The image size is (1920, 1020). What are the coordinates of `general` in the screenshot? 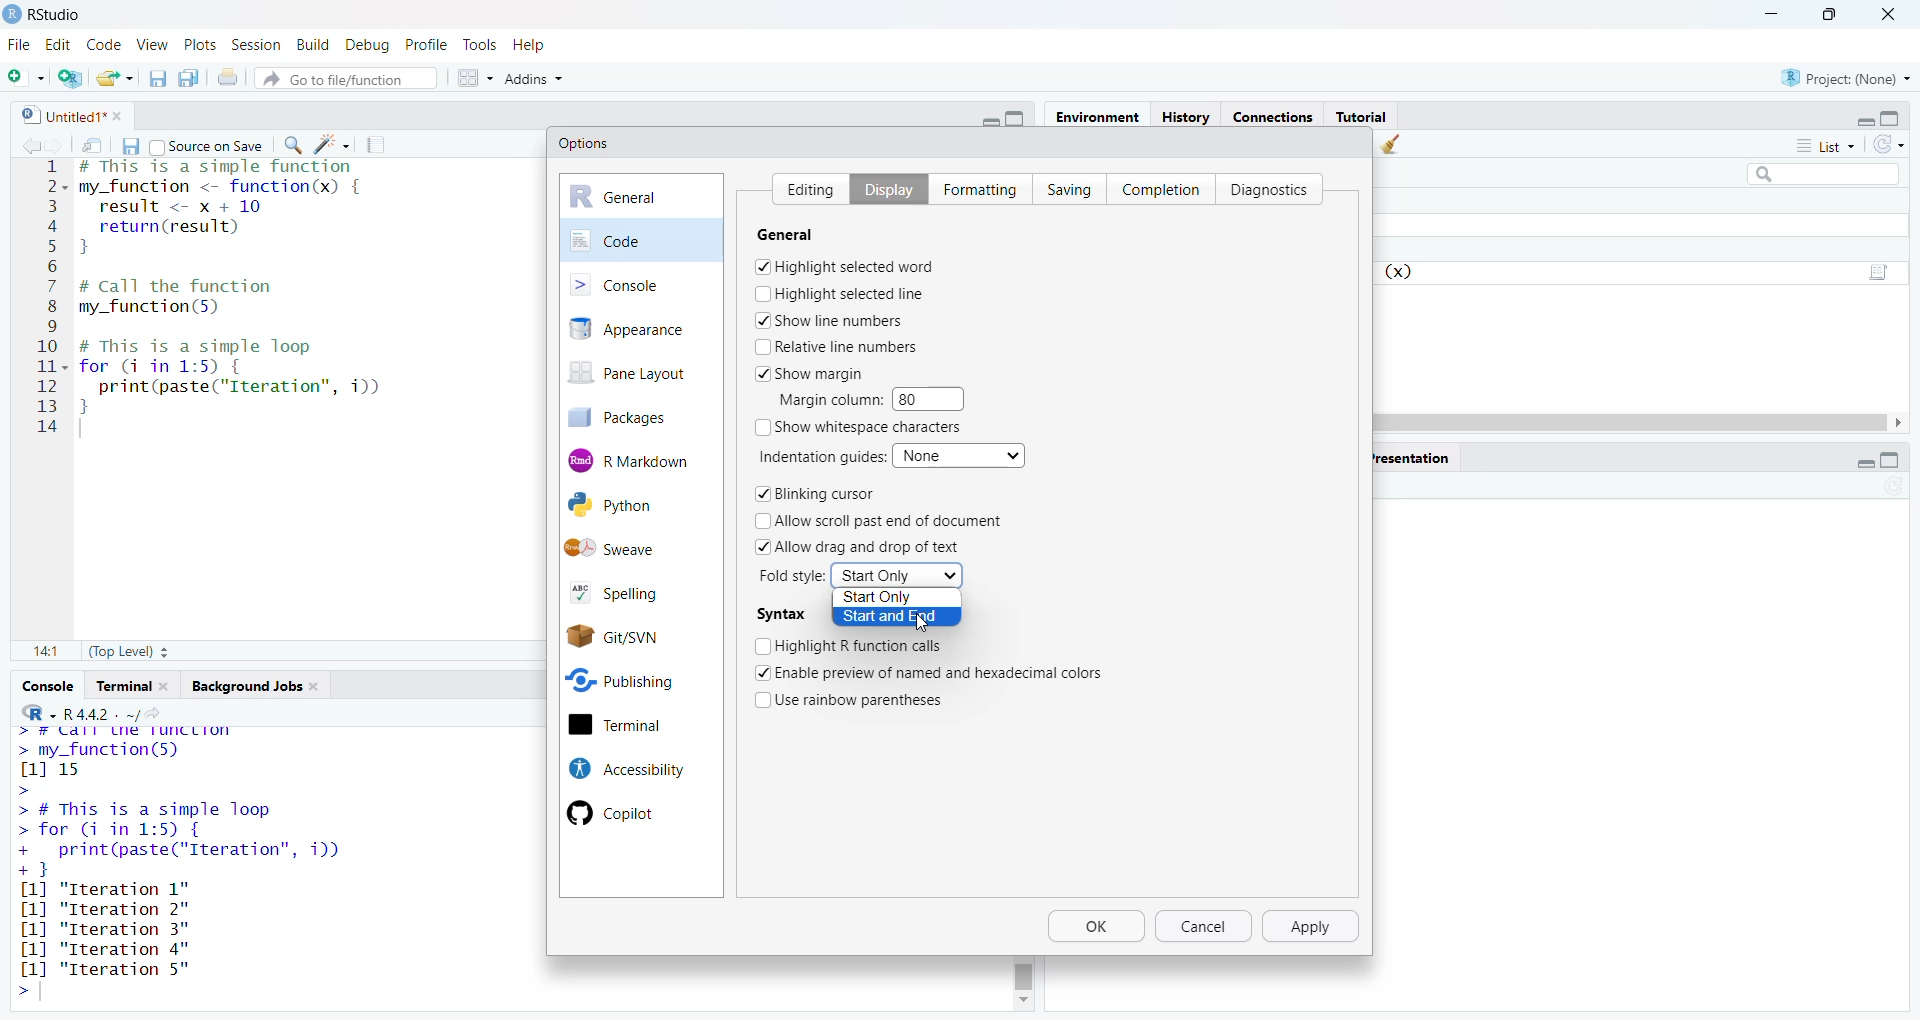 It's located at (642, 197).